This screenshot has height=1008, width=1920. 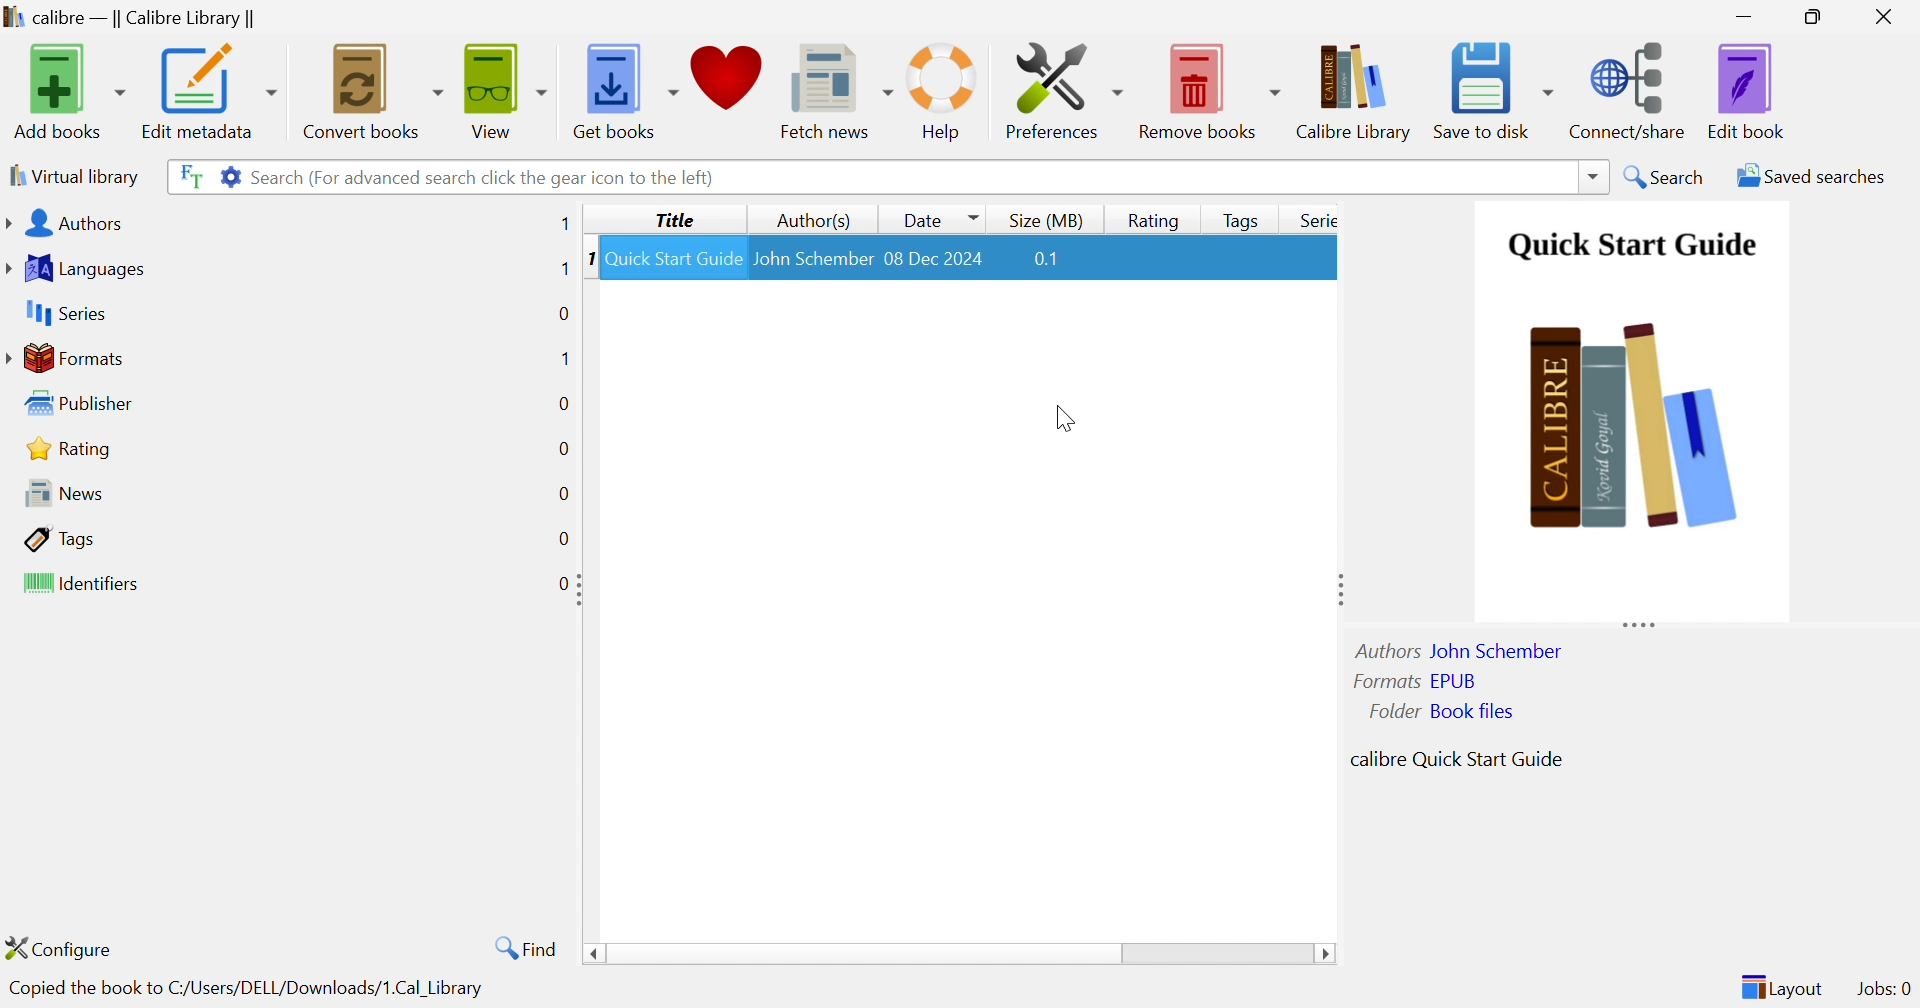 I want to click on Convert books, so click(x=372, y=89).